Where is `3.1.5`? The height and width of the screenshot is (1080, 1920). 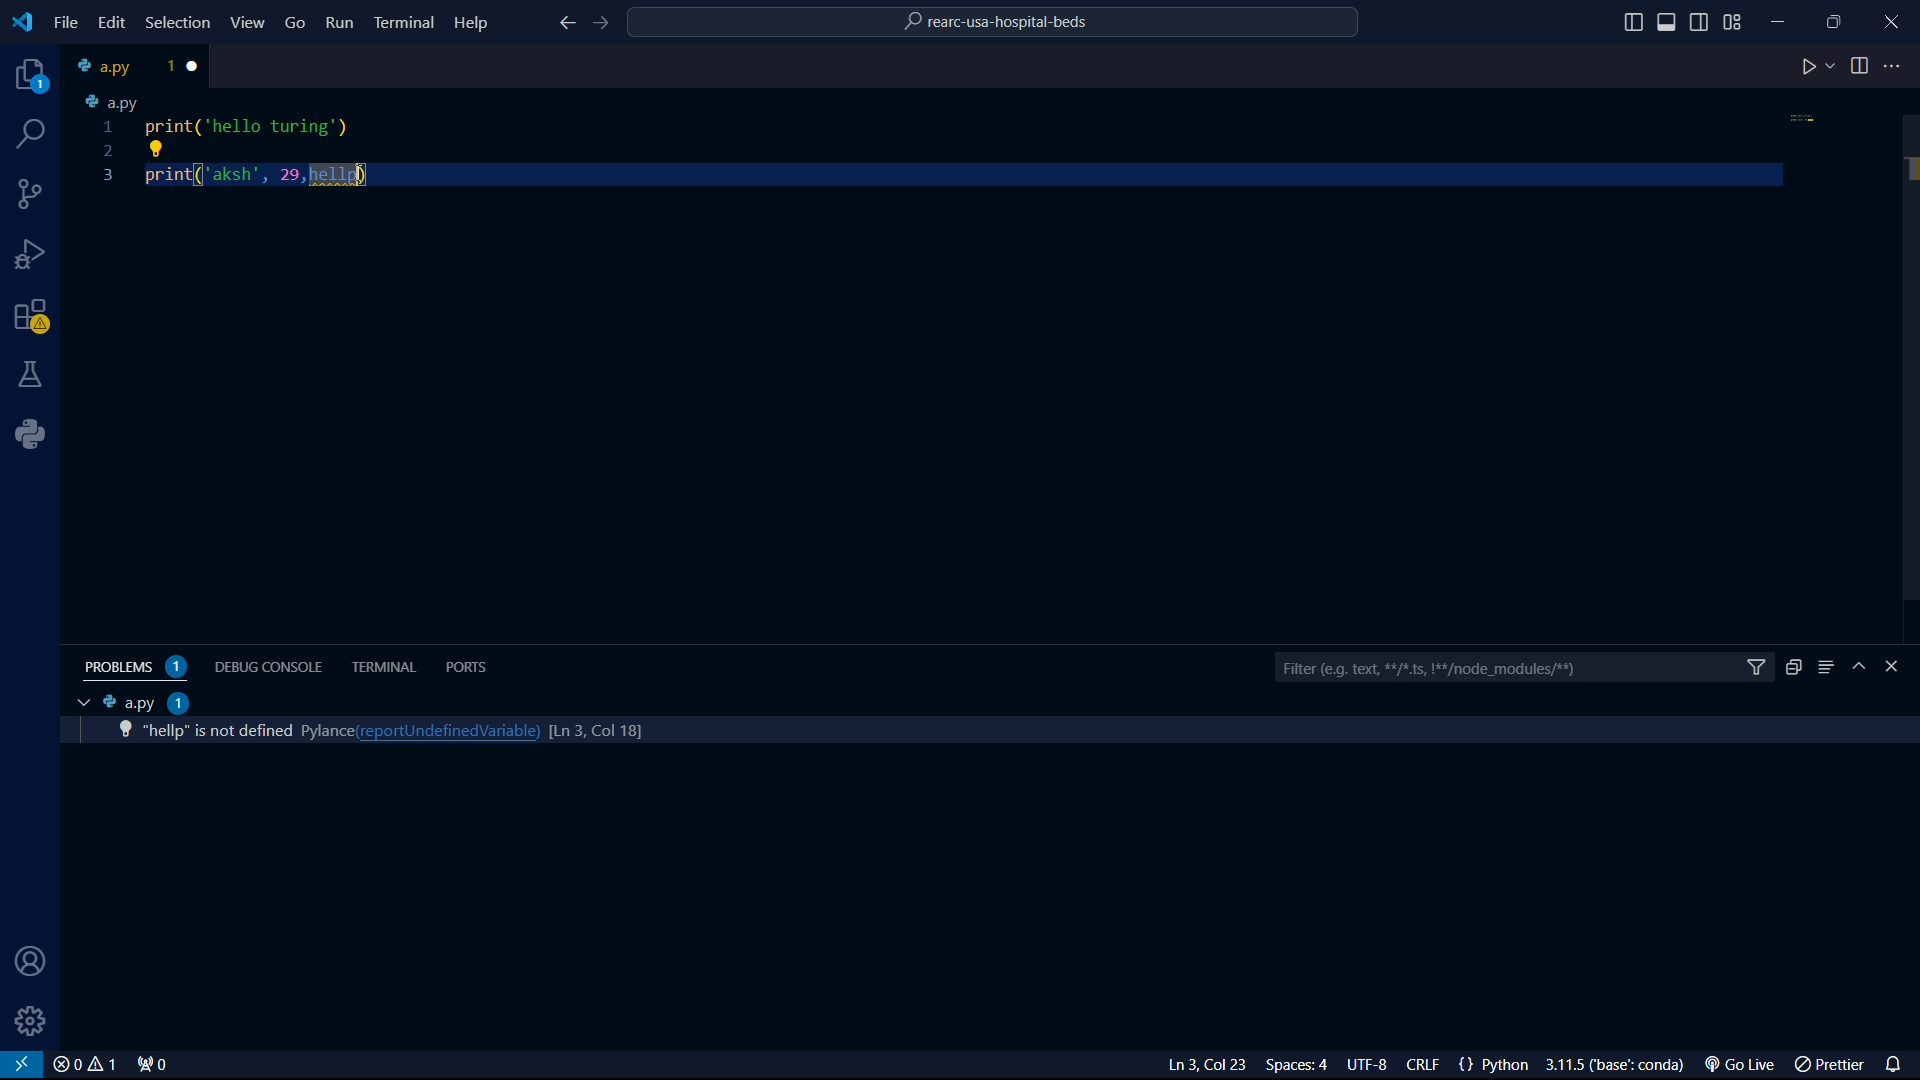
3.1.5 is located at coordinates (1621, 1065).